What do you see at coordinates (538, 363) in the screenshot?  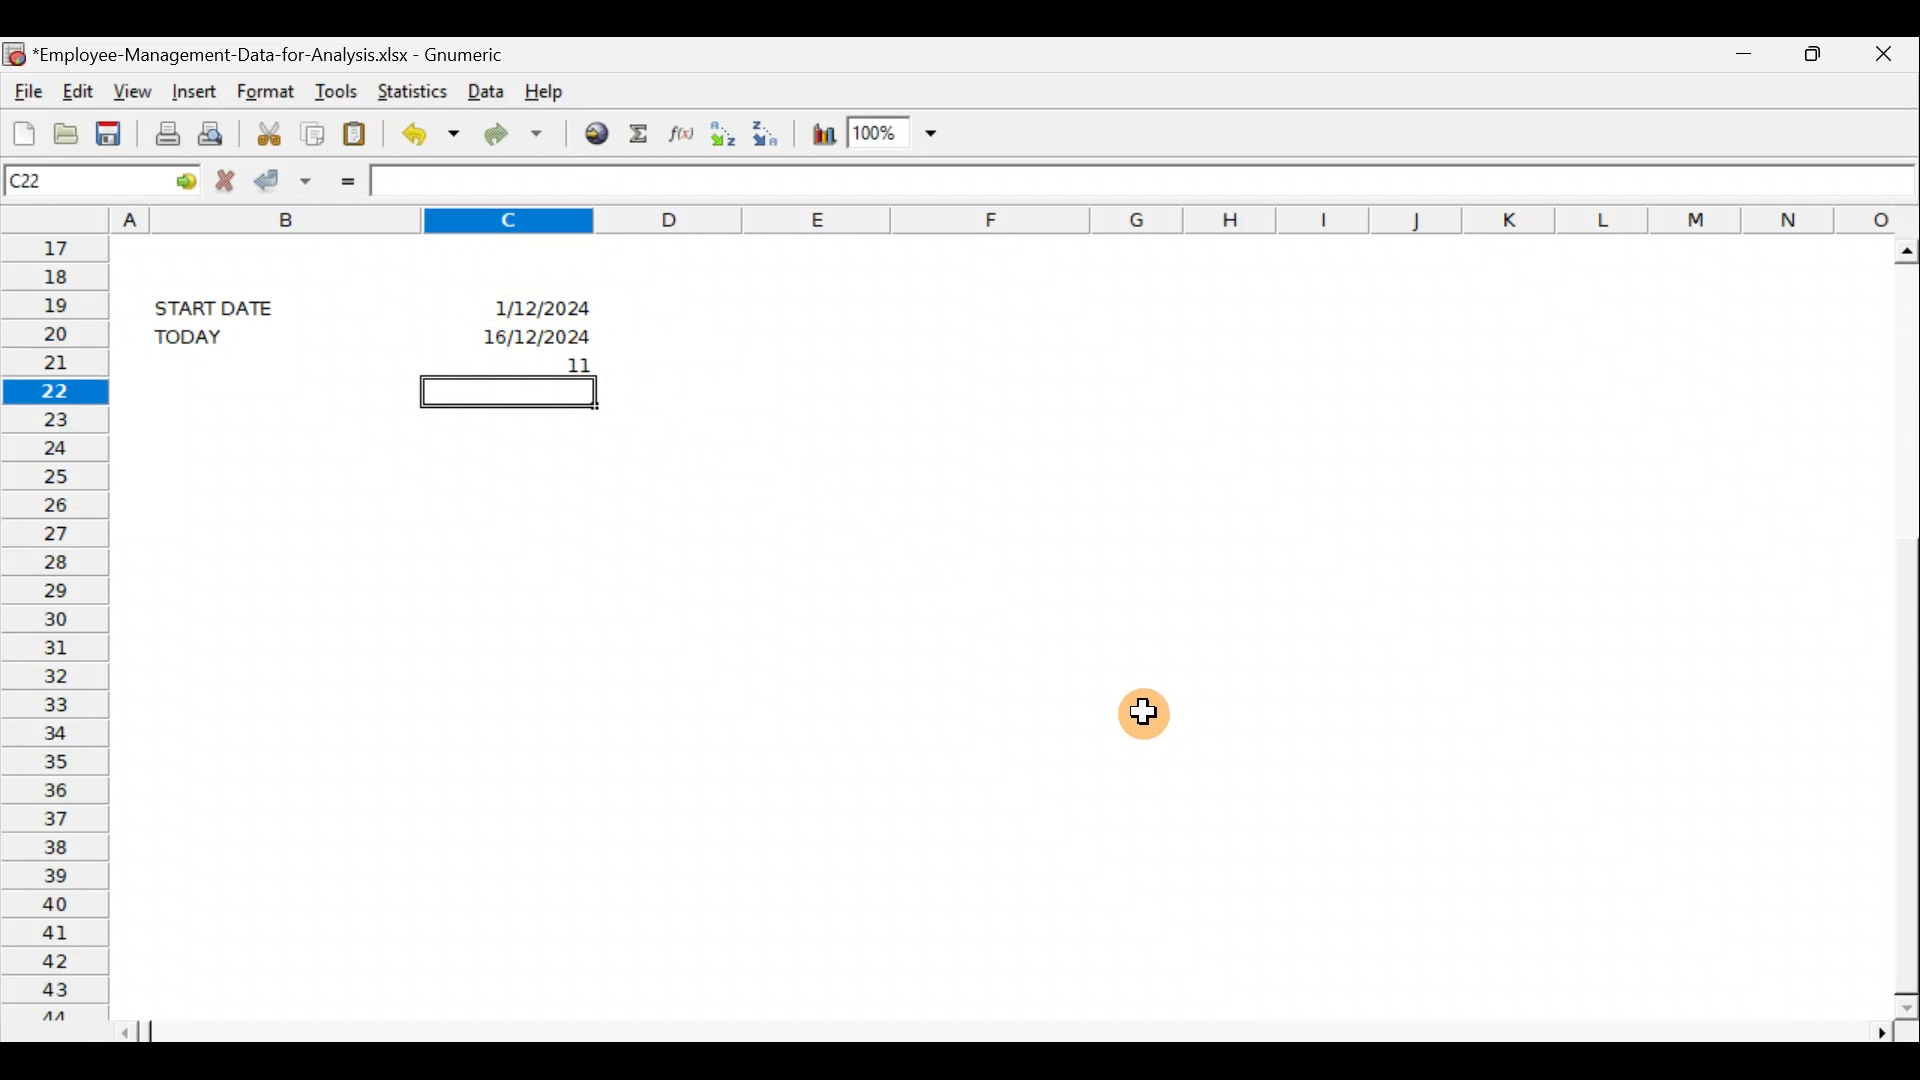 I see `11` at bounding box center [538, 363].